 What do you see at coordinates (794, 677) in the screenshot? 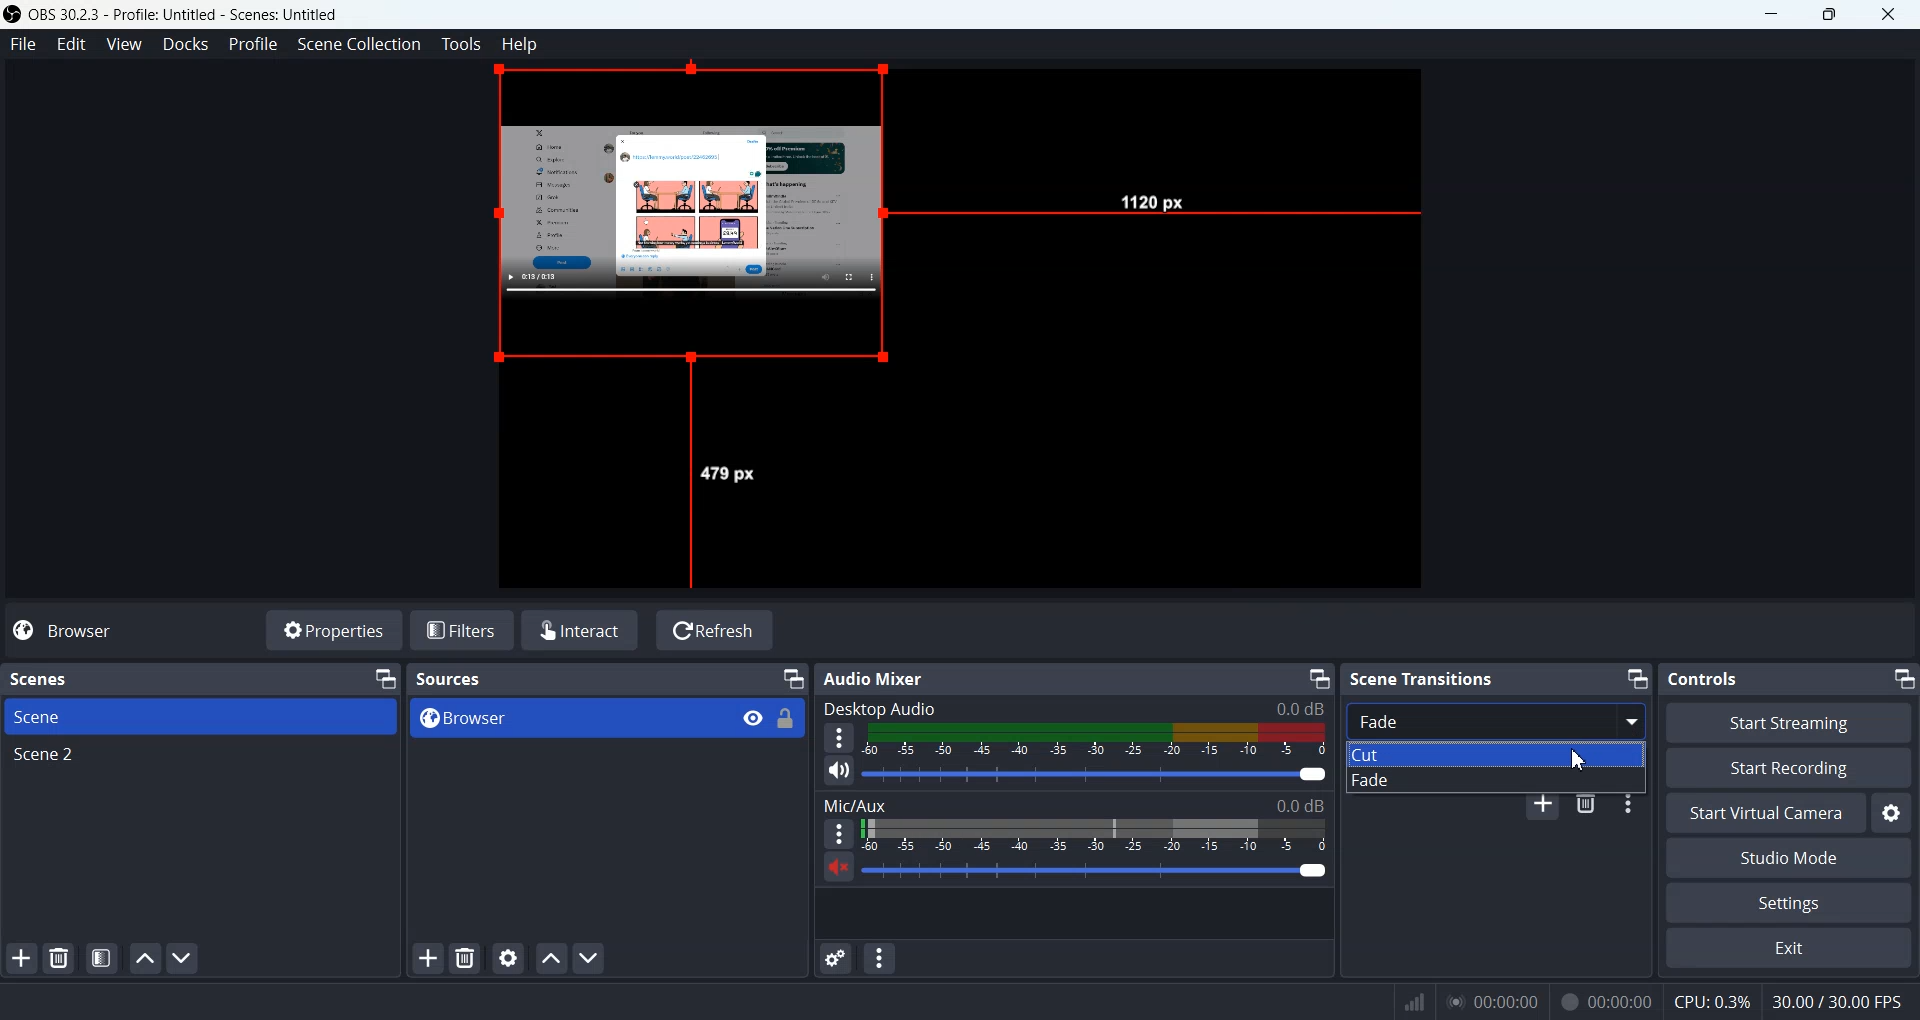
I see `Minimize` at bounding box center [794, 677].